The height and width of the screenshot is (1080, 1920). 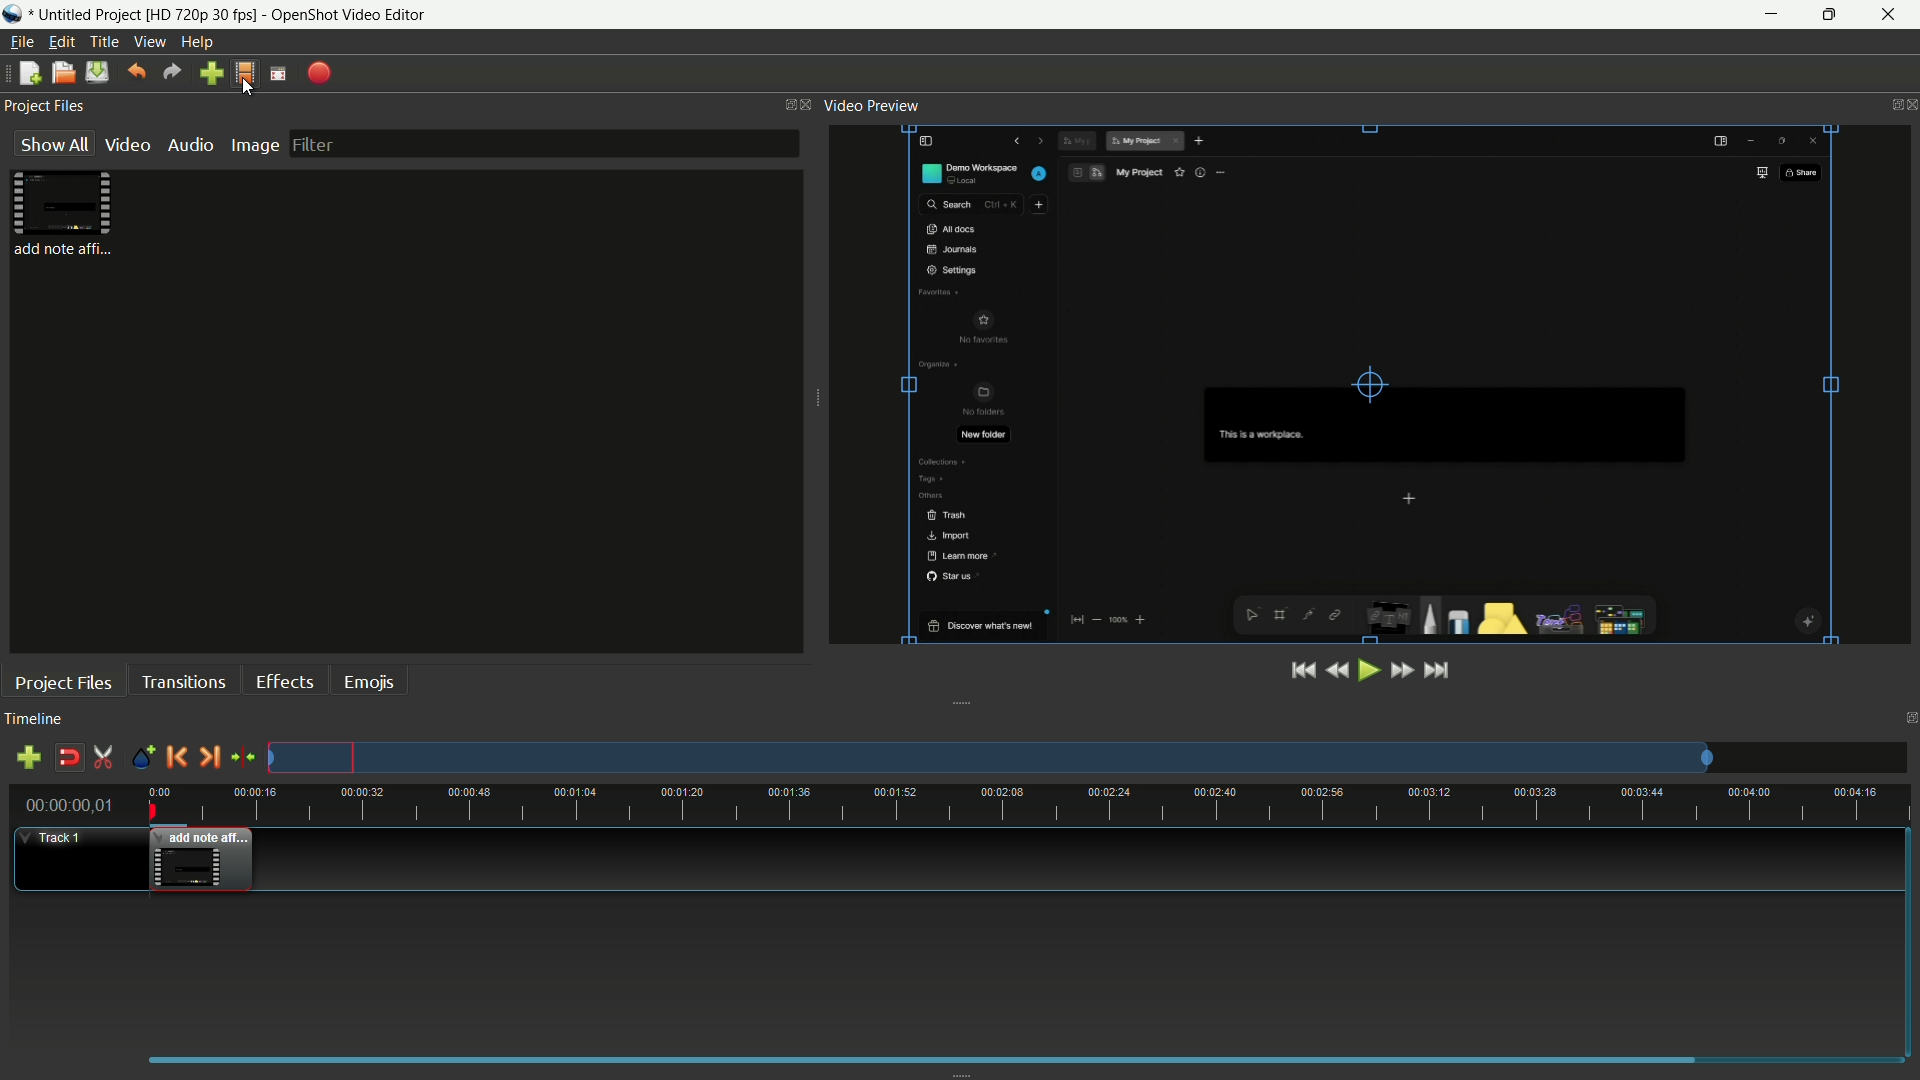 I want to click on jump to end, so click(x=1437, y=672).